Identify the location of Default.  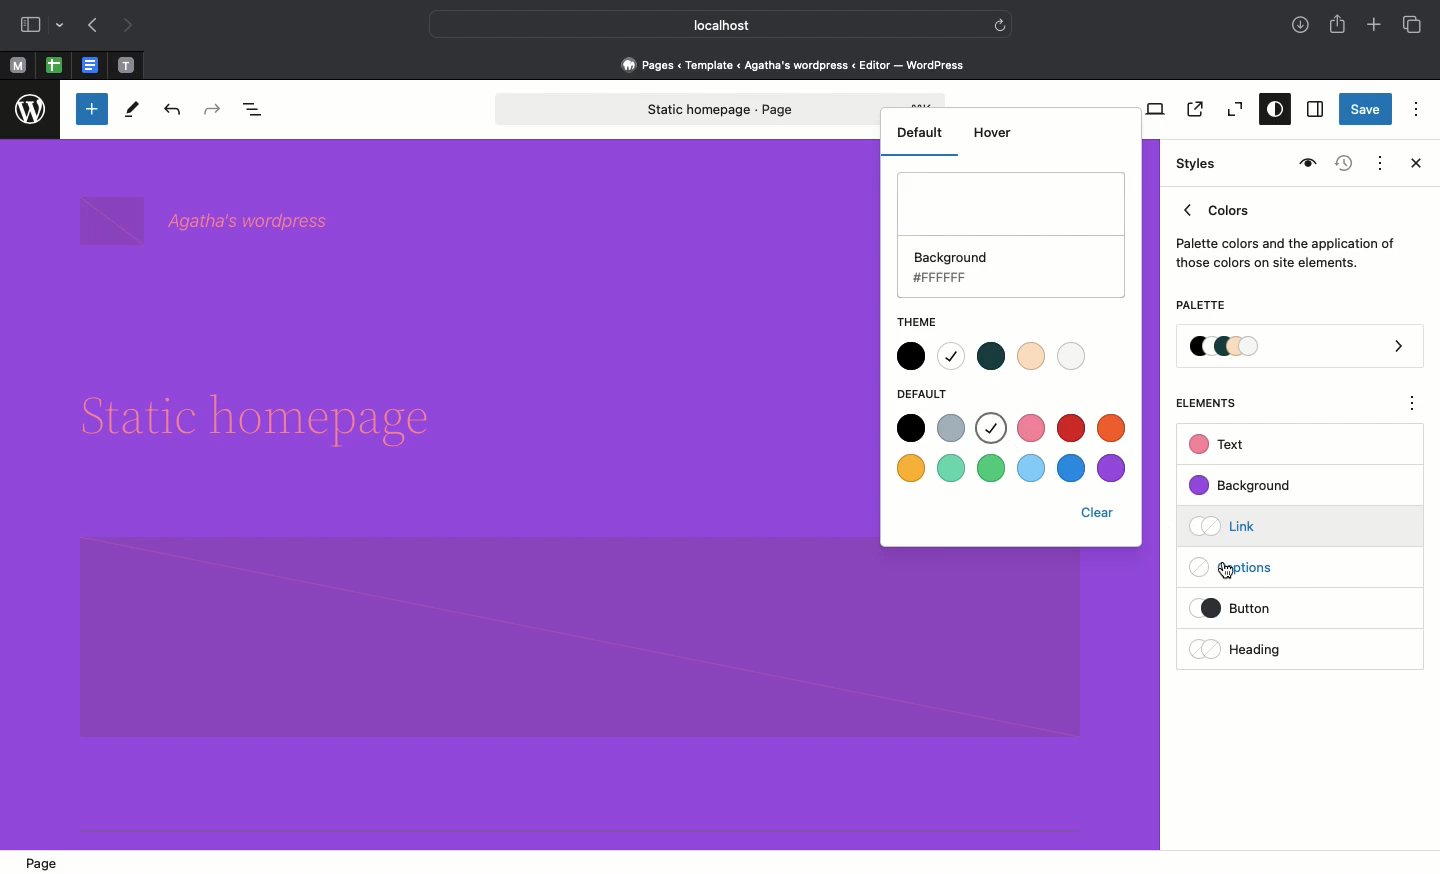
(917, 133).